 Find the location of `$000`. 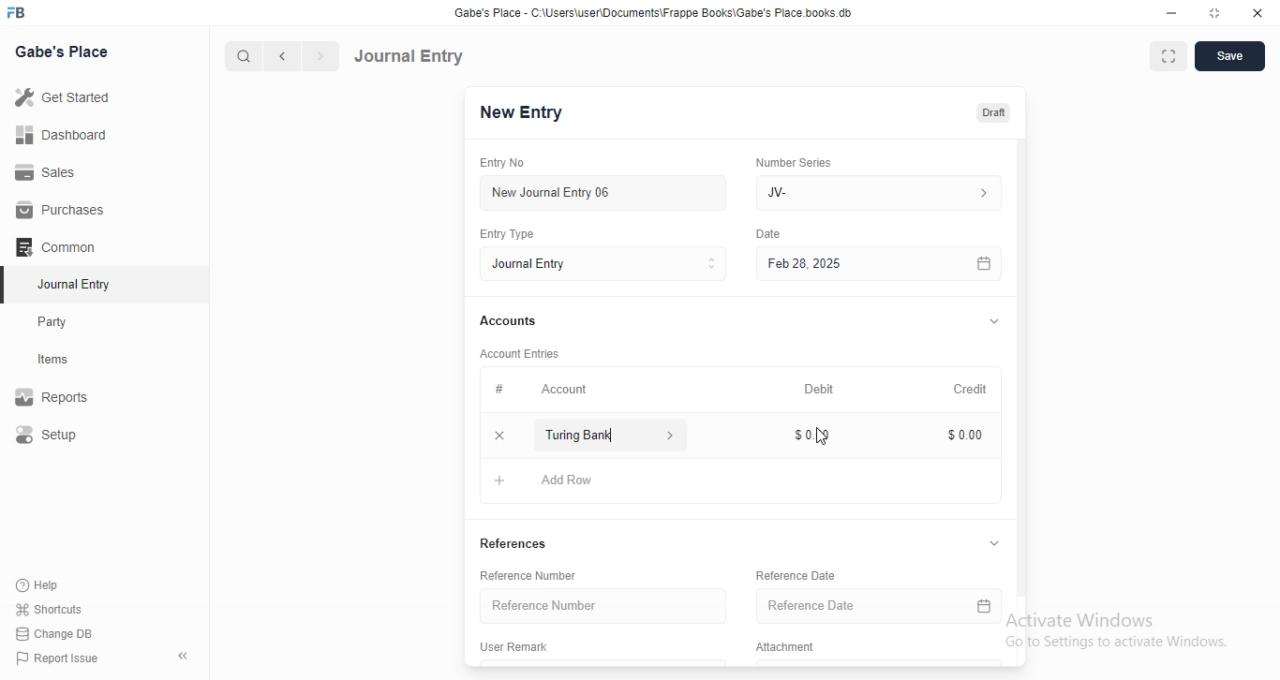

$000 is located at coordinates (967, 435).